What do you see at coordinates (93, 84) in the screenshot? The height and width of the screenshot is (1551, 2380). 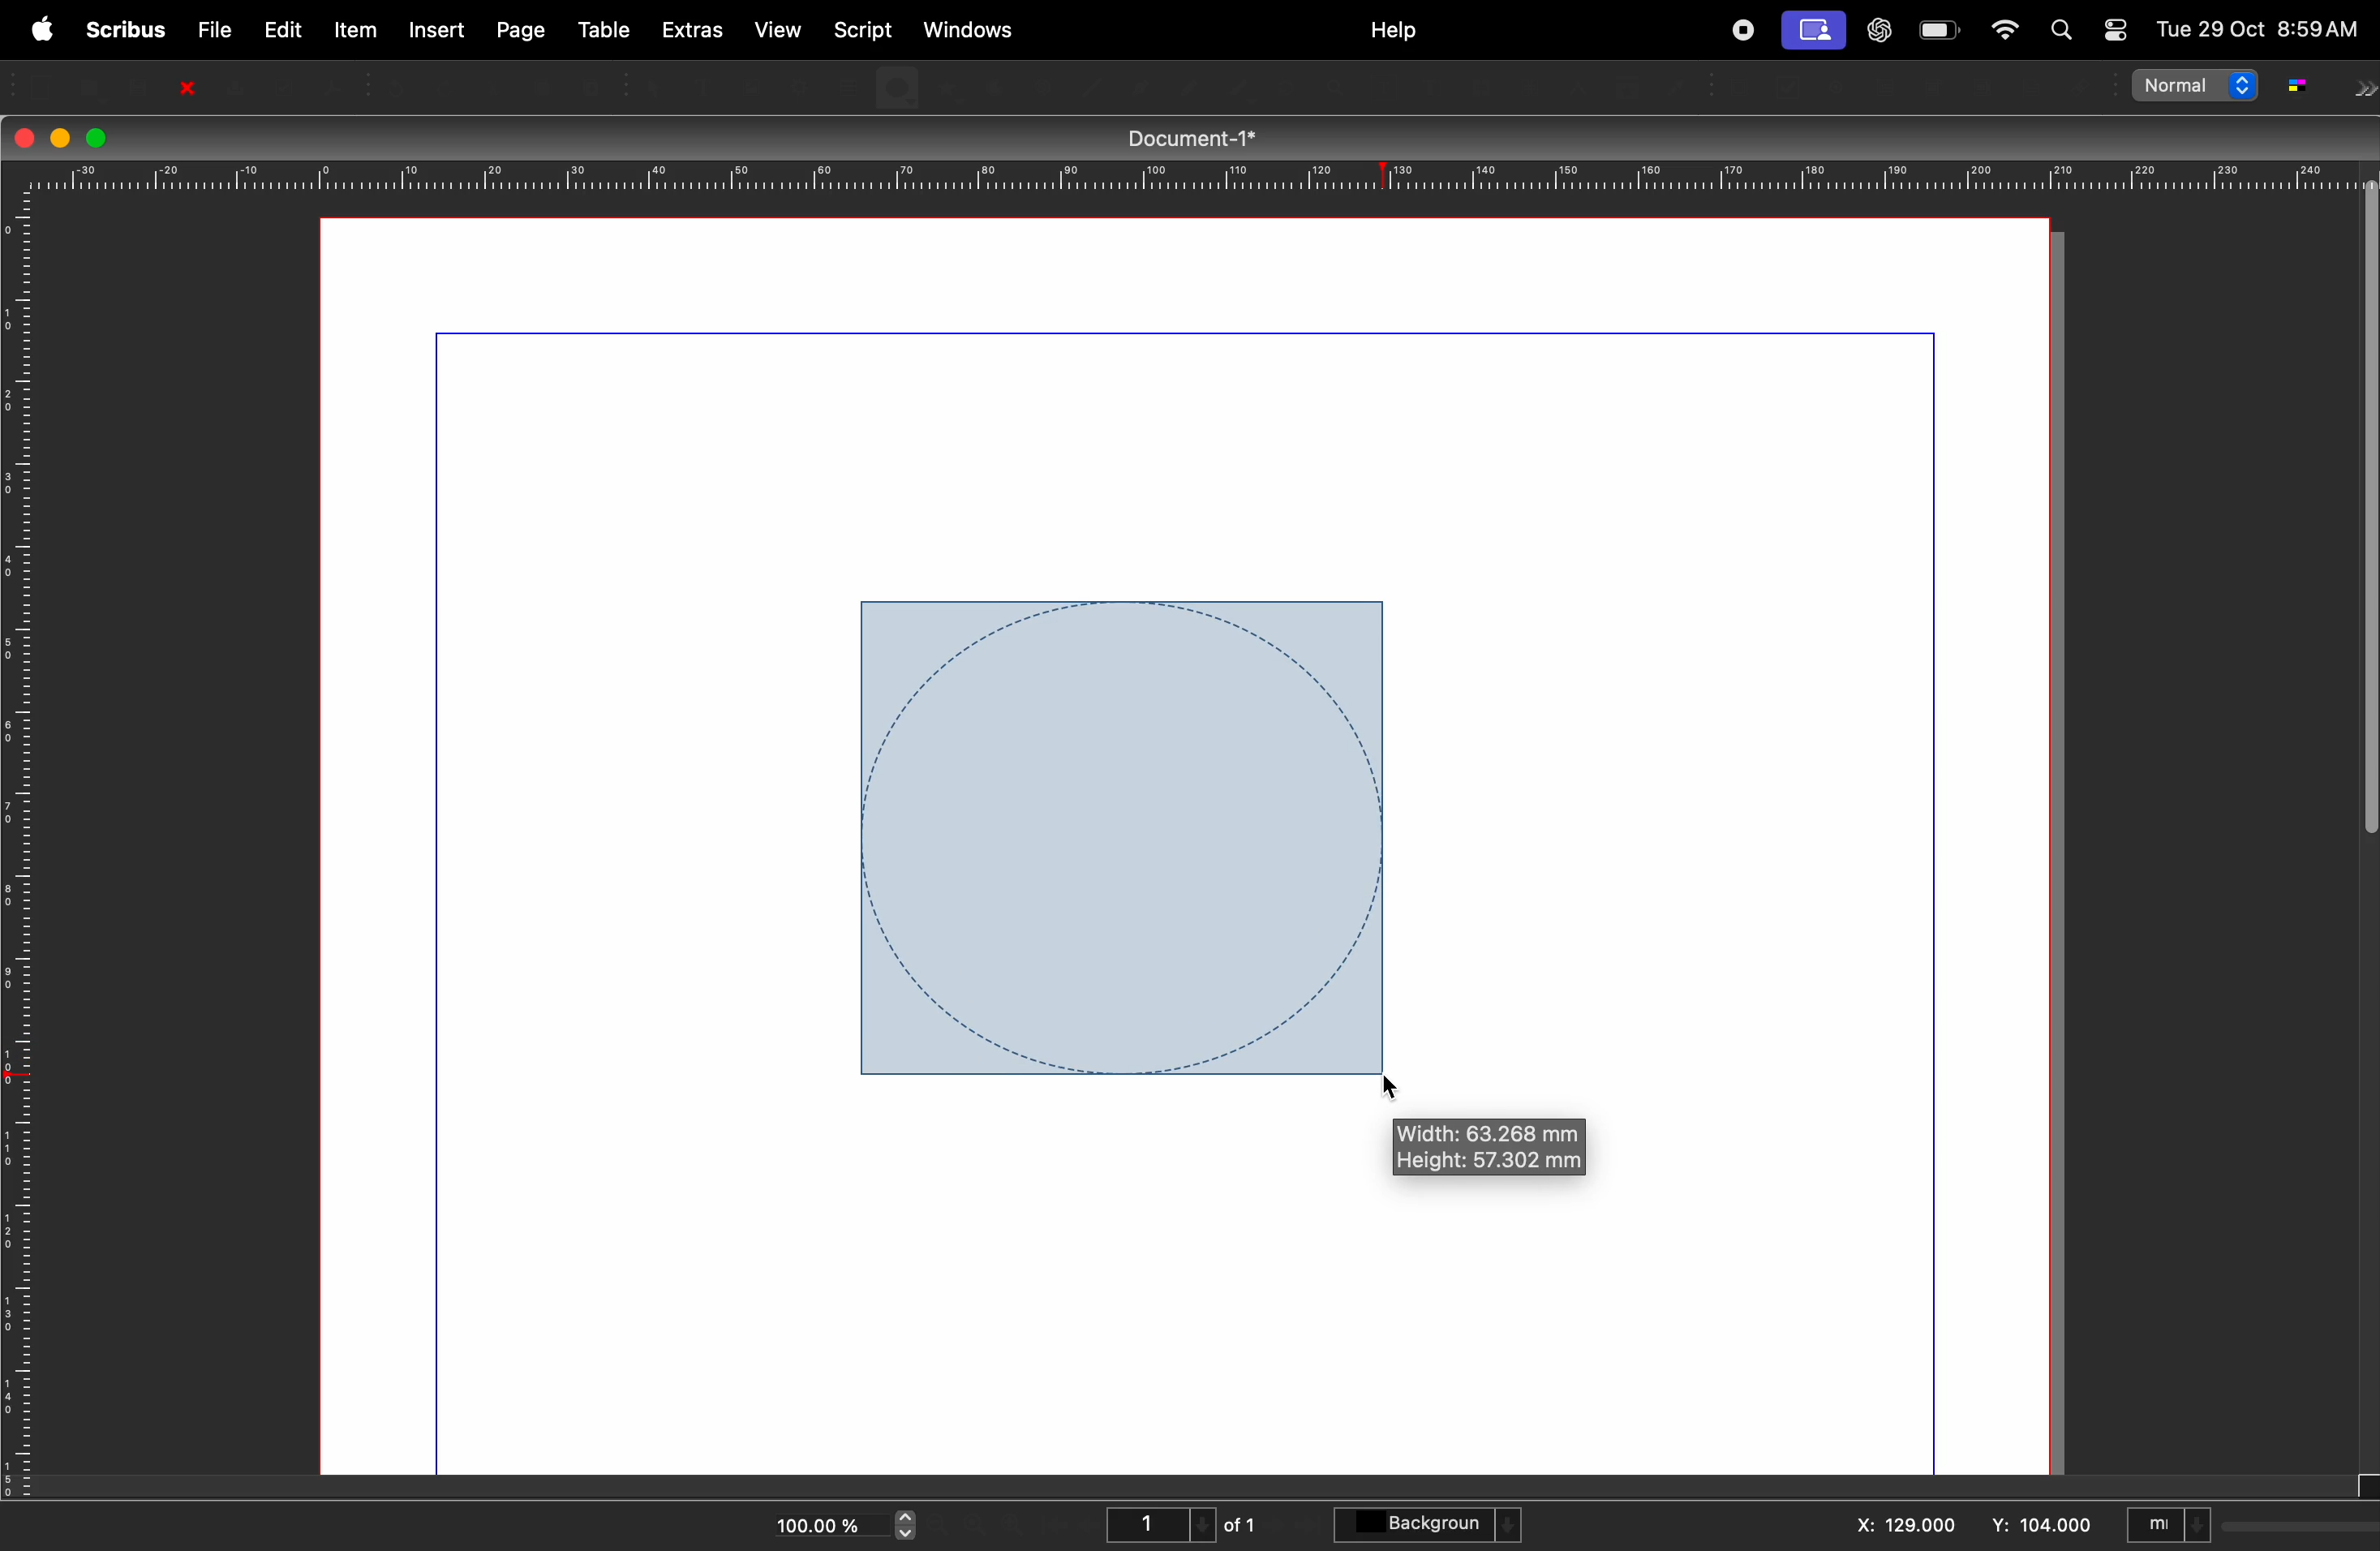 I see `open` at bounding box center [93, 84].